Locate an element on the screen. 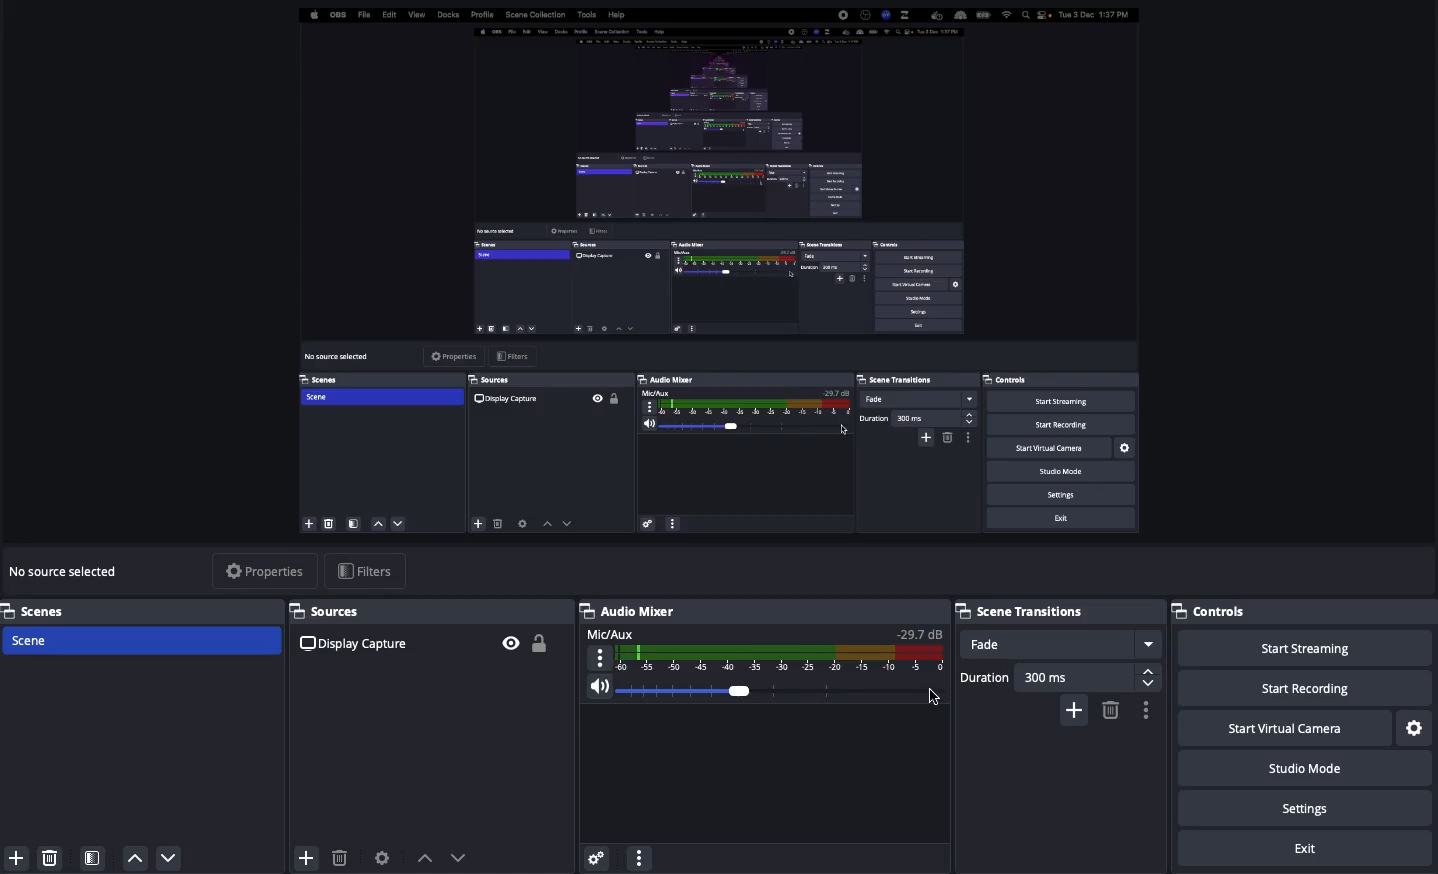 Image resolution: width=1438 pixels, height=874 pixels. Cursor is located at coordinates (931, 695).